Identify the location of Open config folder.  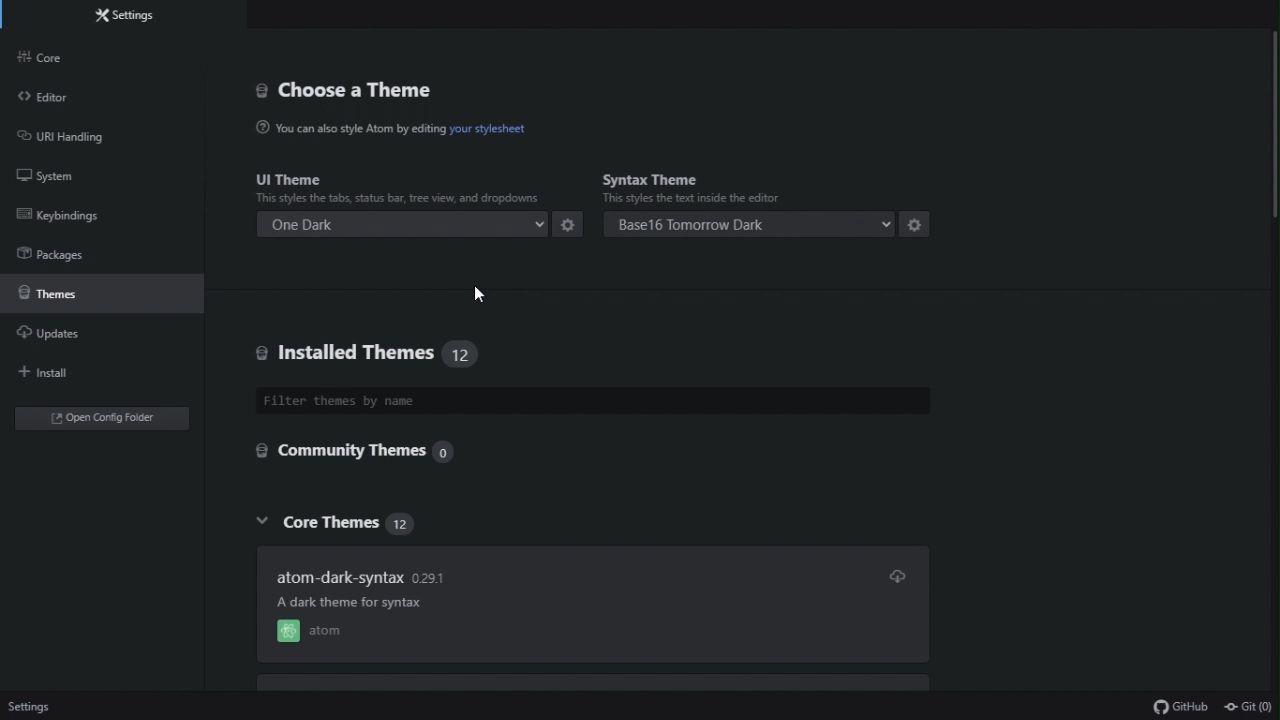
(99, 421).